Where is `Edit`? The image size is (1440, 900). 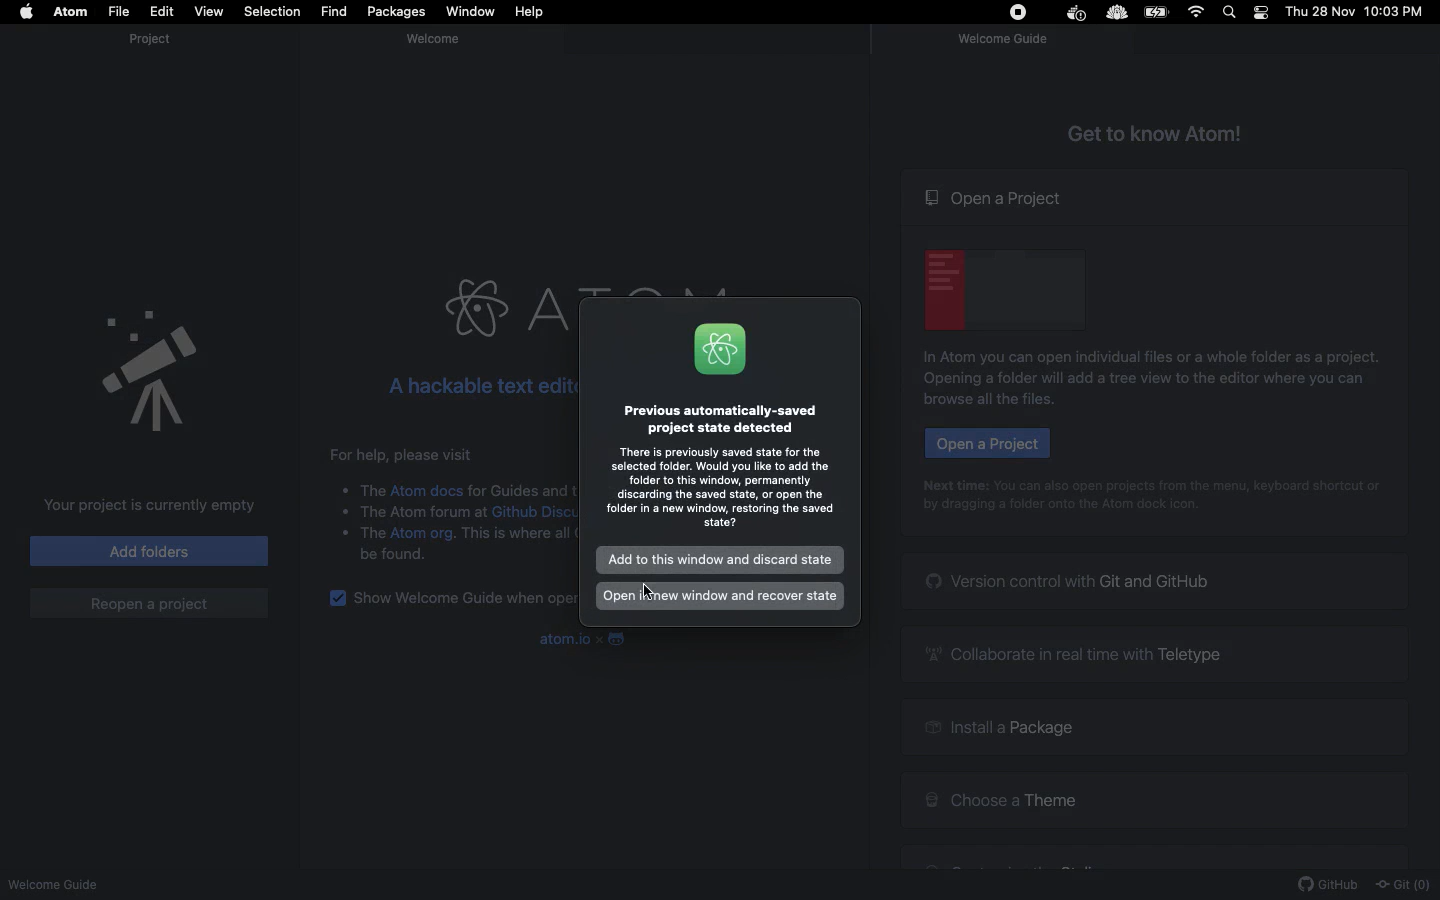
Edit is located at coordinates (163, 12).